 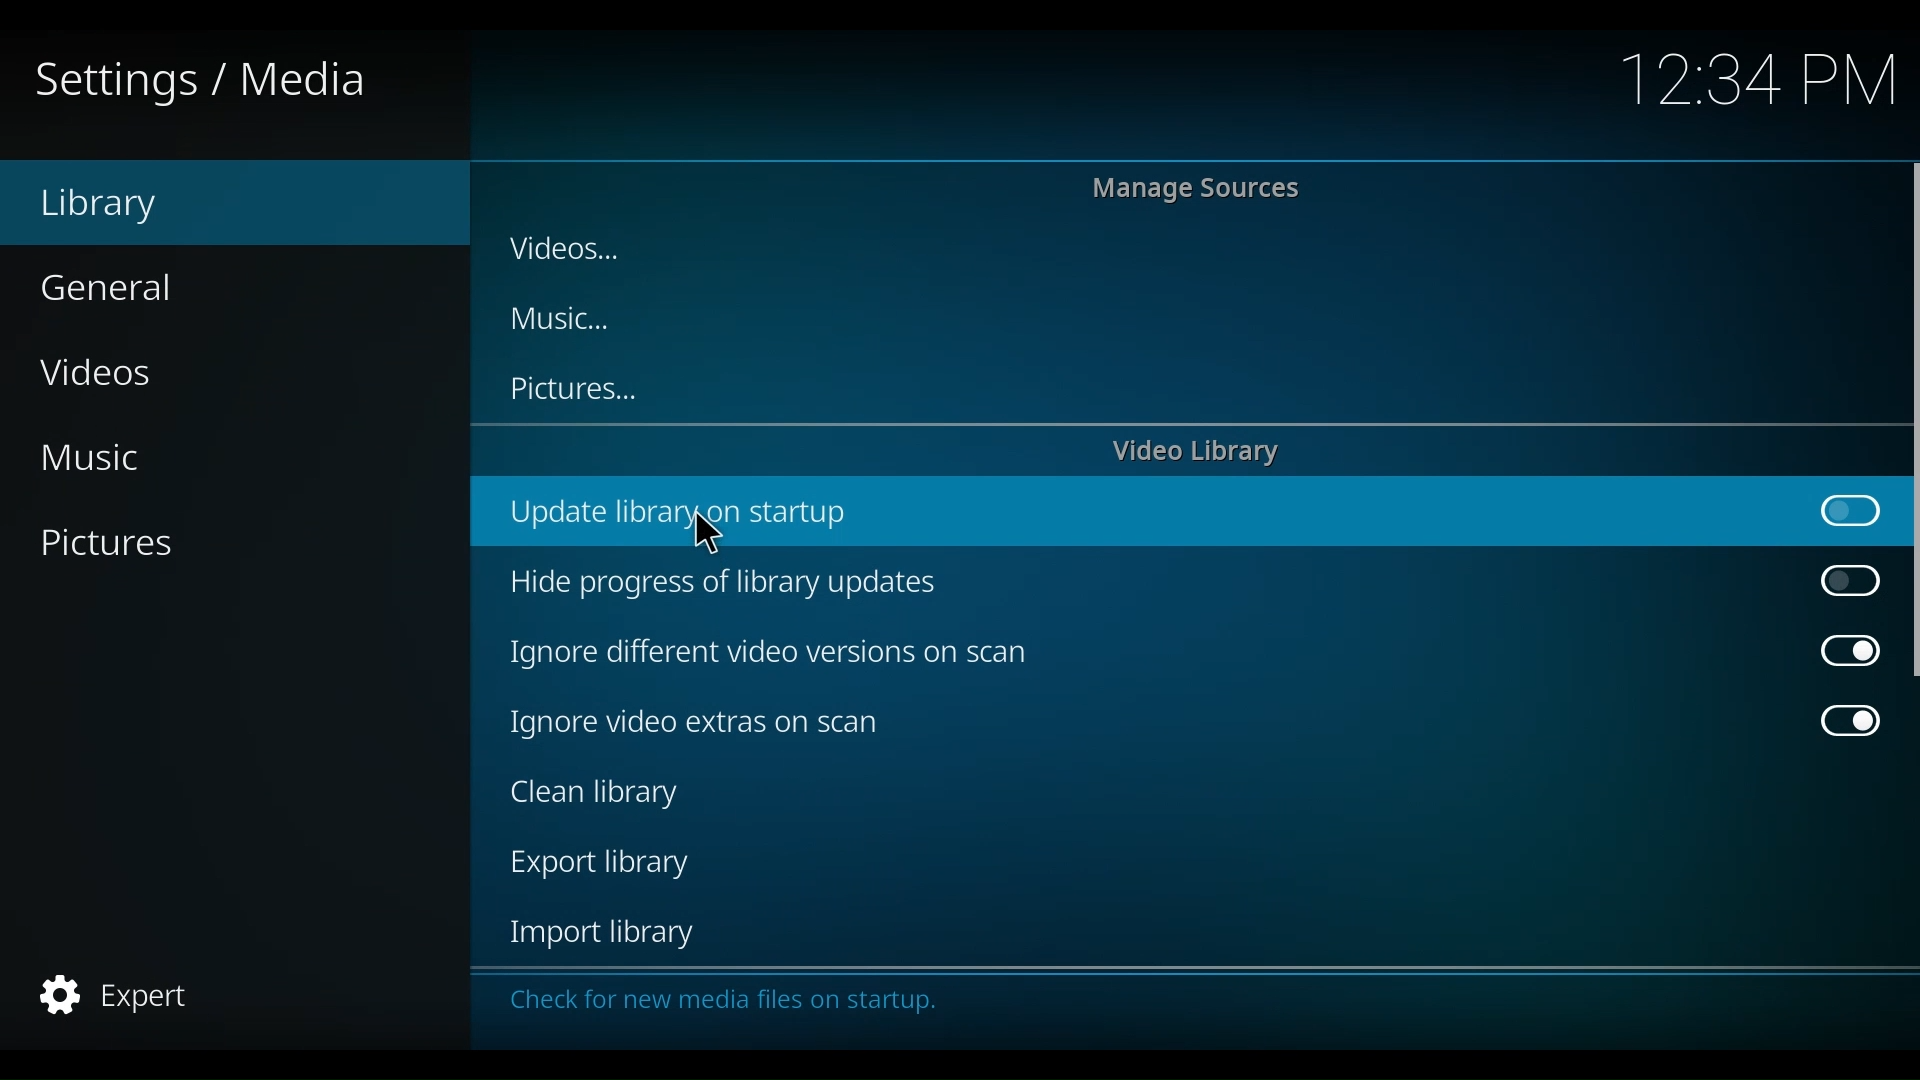 I want to click on Pictures, so click(x=113, y=546).